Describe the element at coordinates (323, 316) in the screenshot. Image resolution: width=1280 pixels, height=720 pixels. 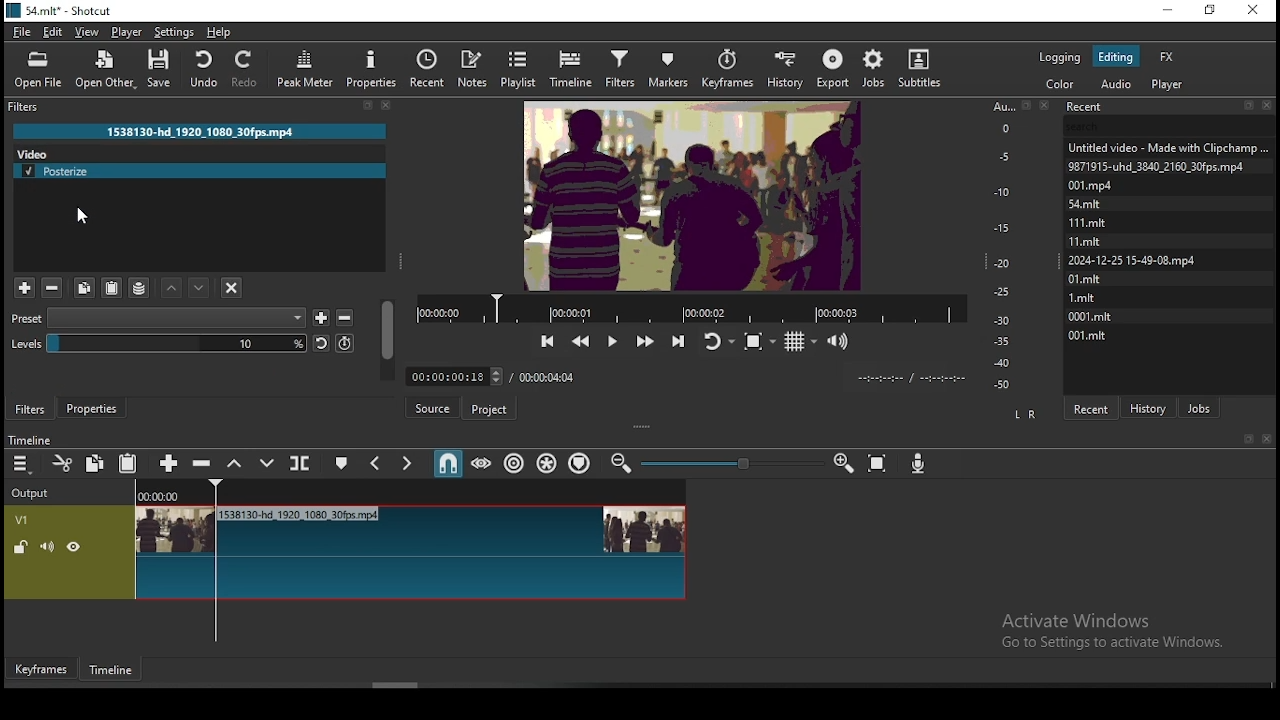
I see `save preset` at that location.